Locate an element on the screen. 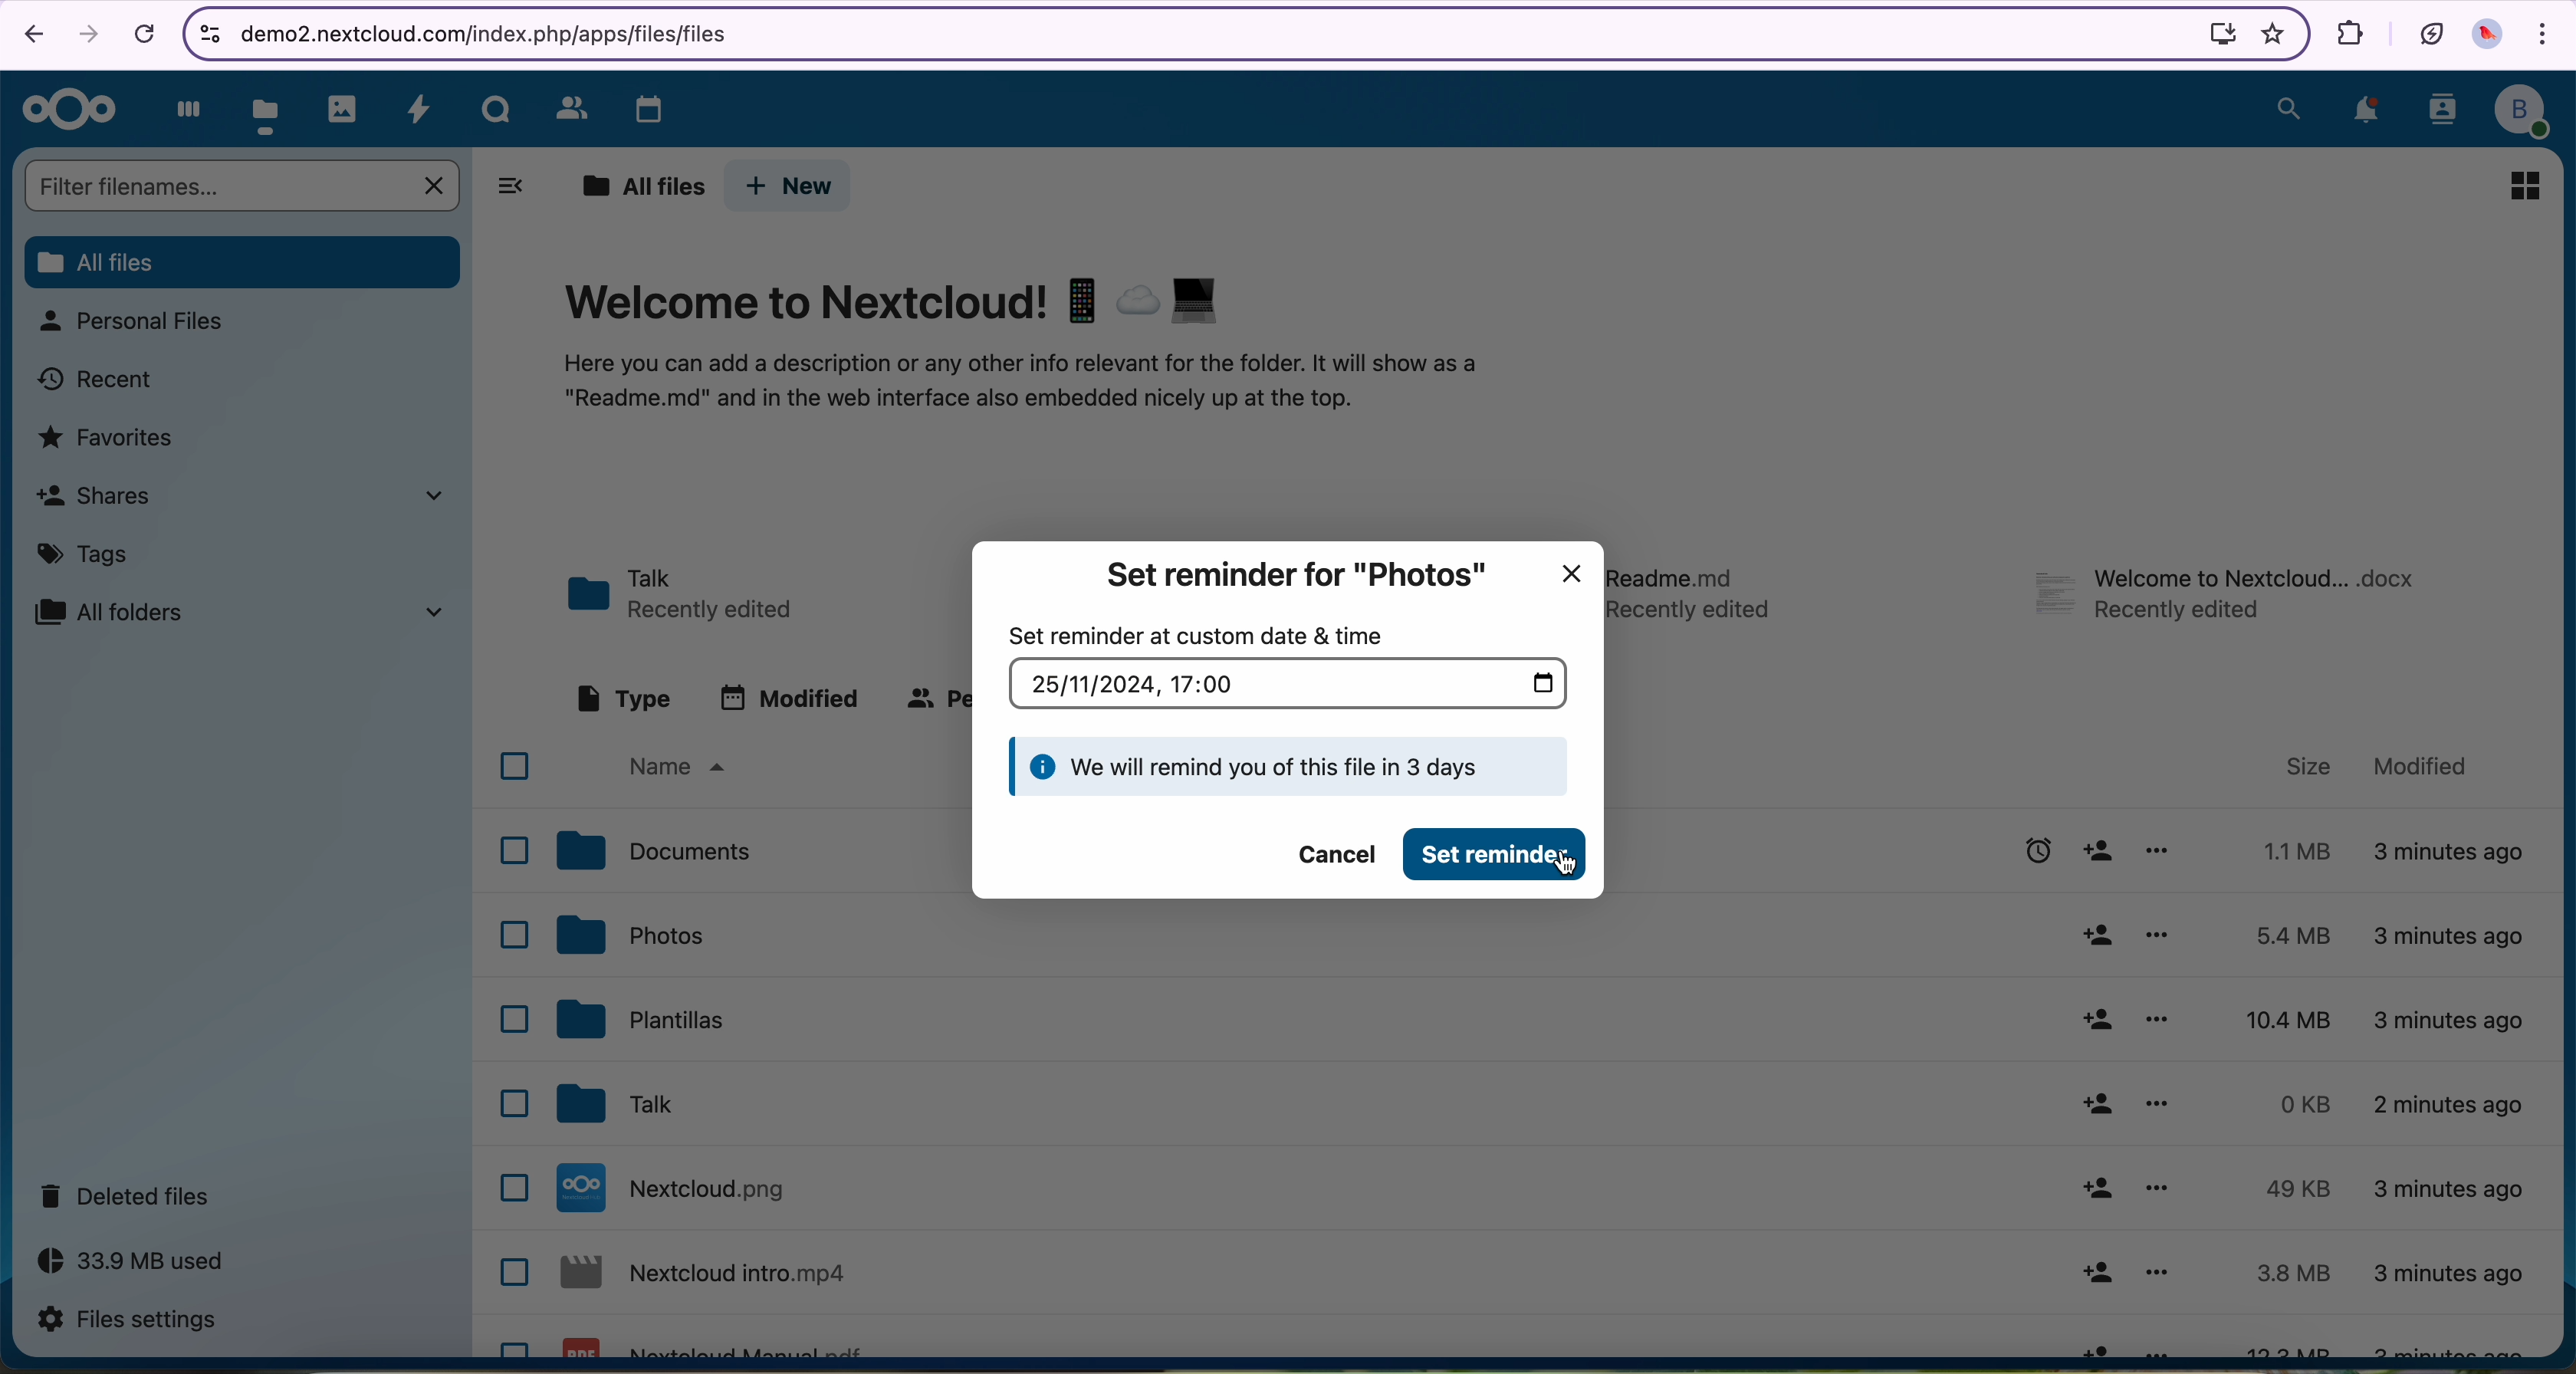  click on more options is located at coordinates (2164, 938).